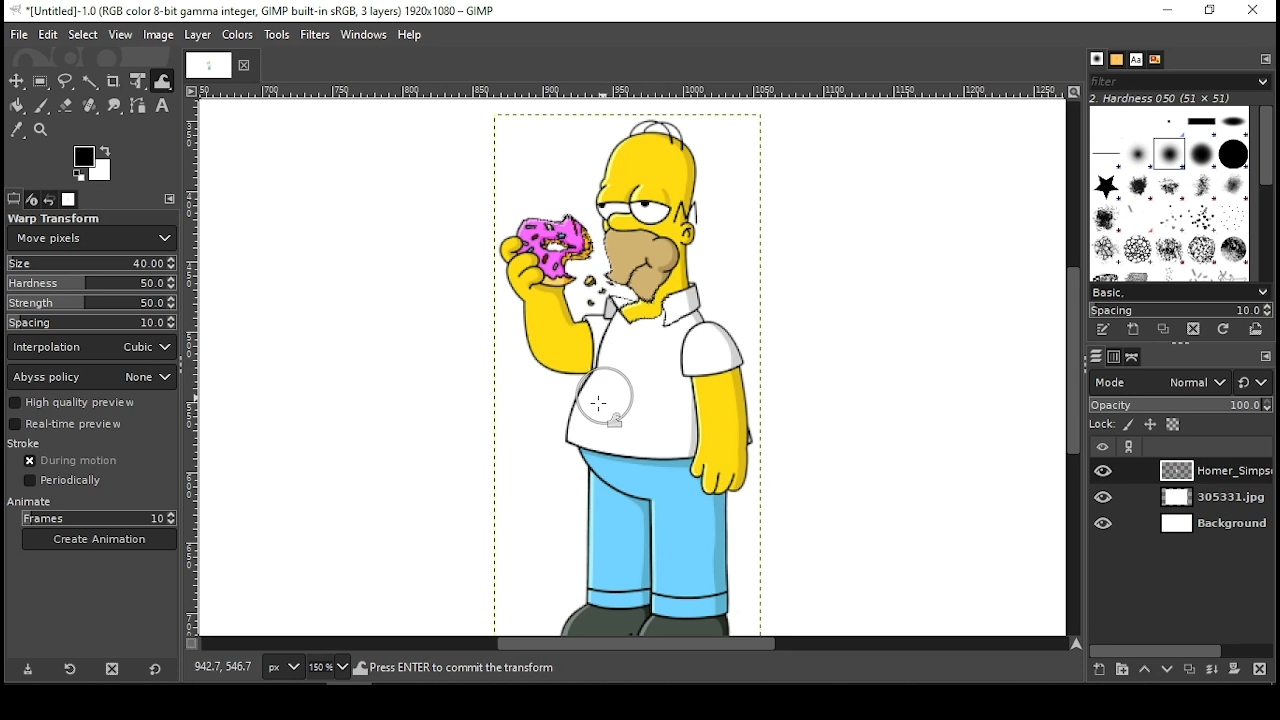 The width and height of the screenshot is (1280, 720). I want to click on create a new brush, so click(1135, 330).